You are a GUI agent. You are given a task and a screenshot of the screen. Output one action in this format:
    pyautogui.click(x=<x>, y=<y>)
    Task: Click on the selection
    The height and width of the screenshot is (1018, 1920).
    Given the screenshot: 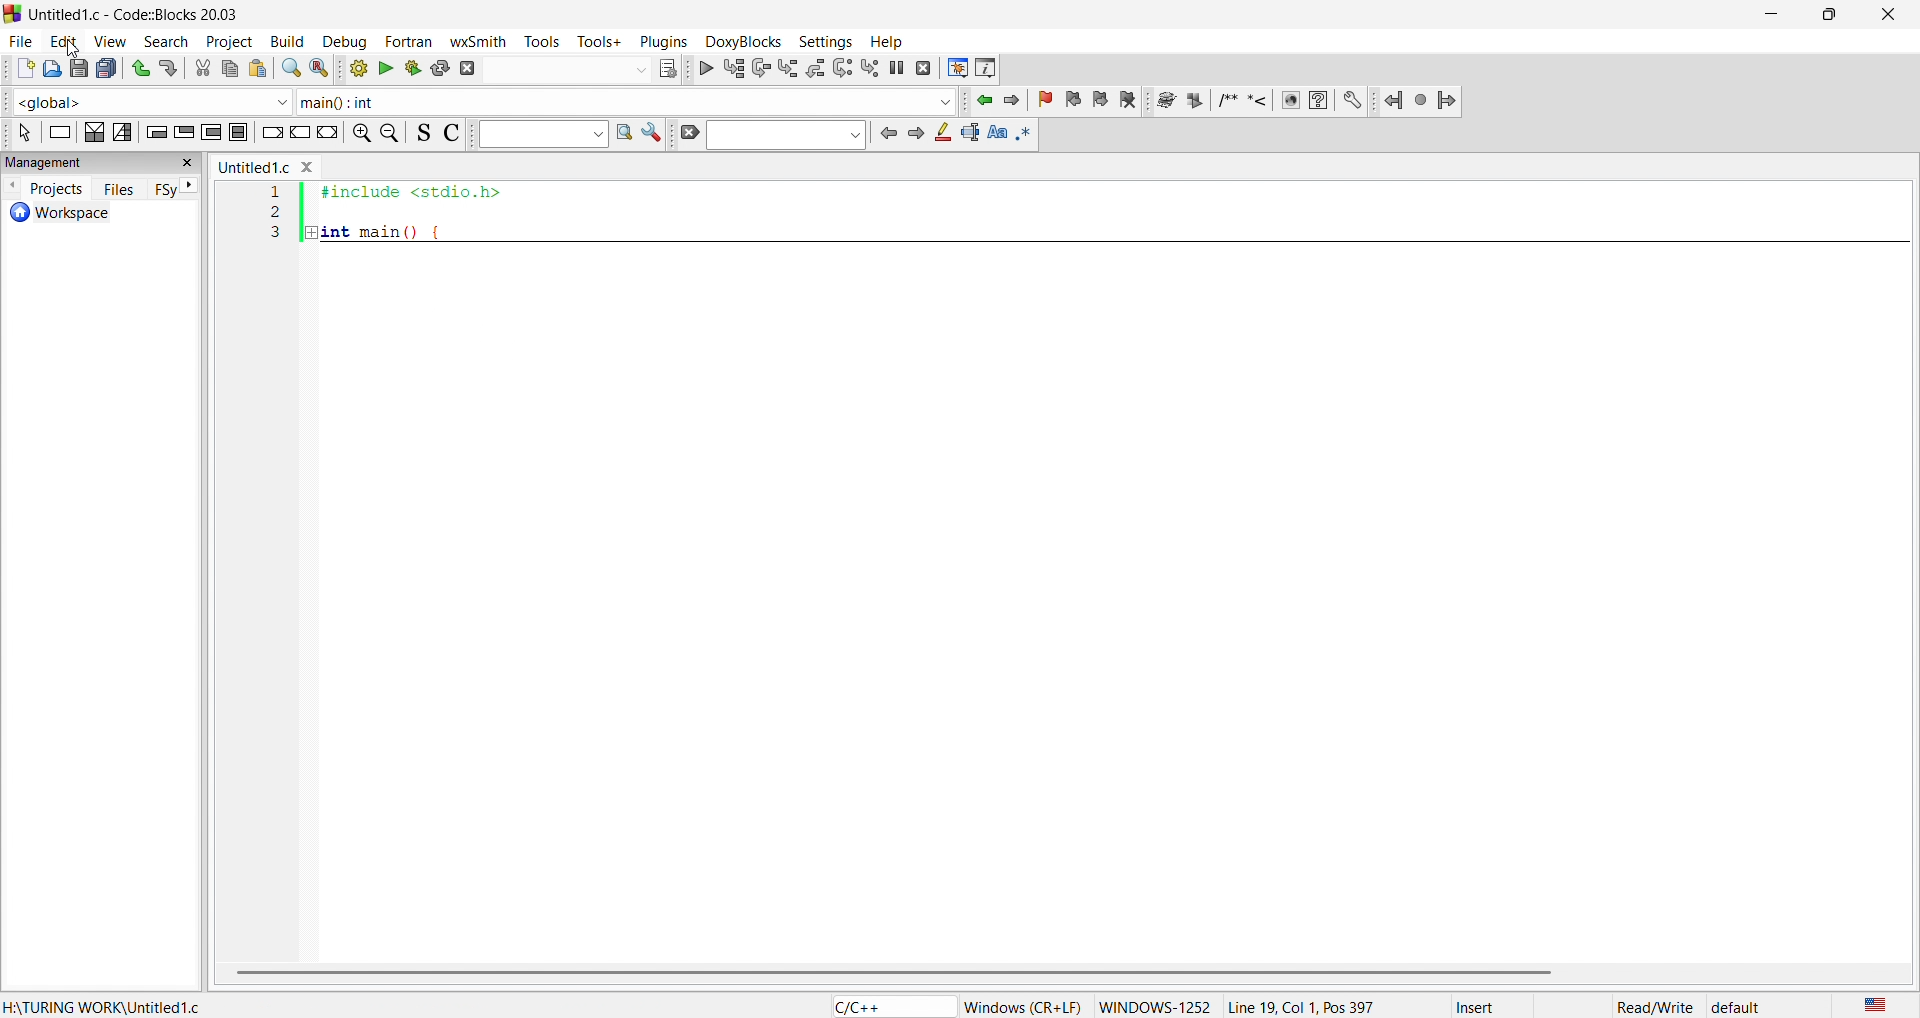 What is the action you would take?
    pyautogui.click(x=123, y=131)
    